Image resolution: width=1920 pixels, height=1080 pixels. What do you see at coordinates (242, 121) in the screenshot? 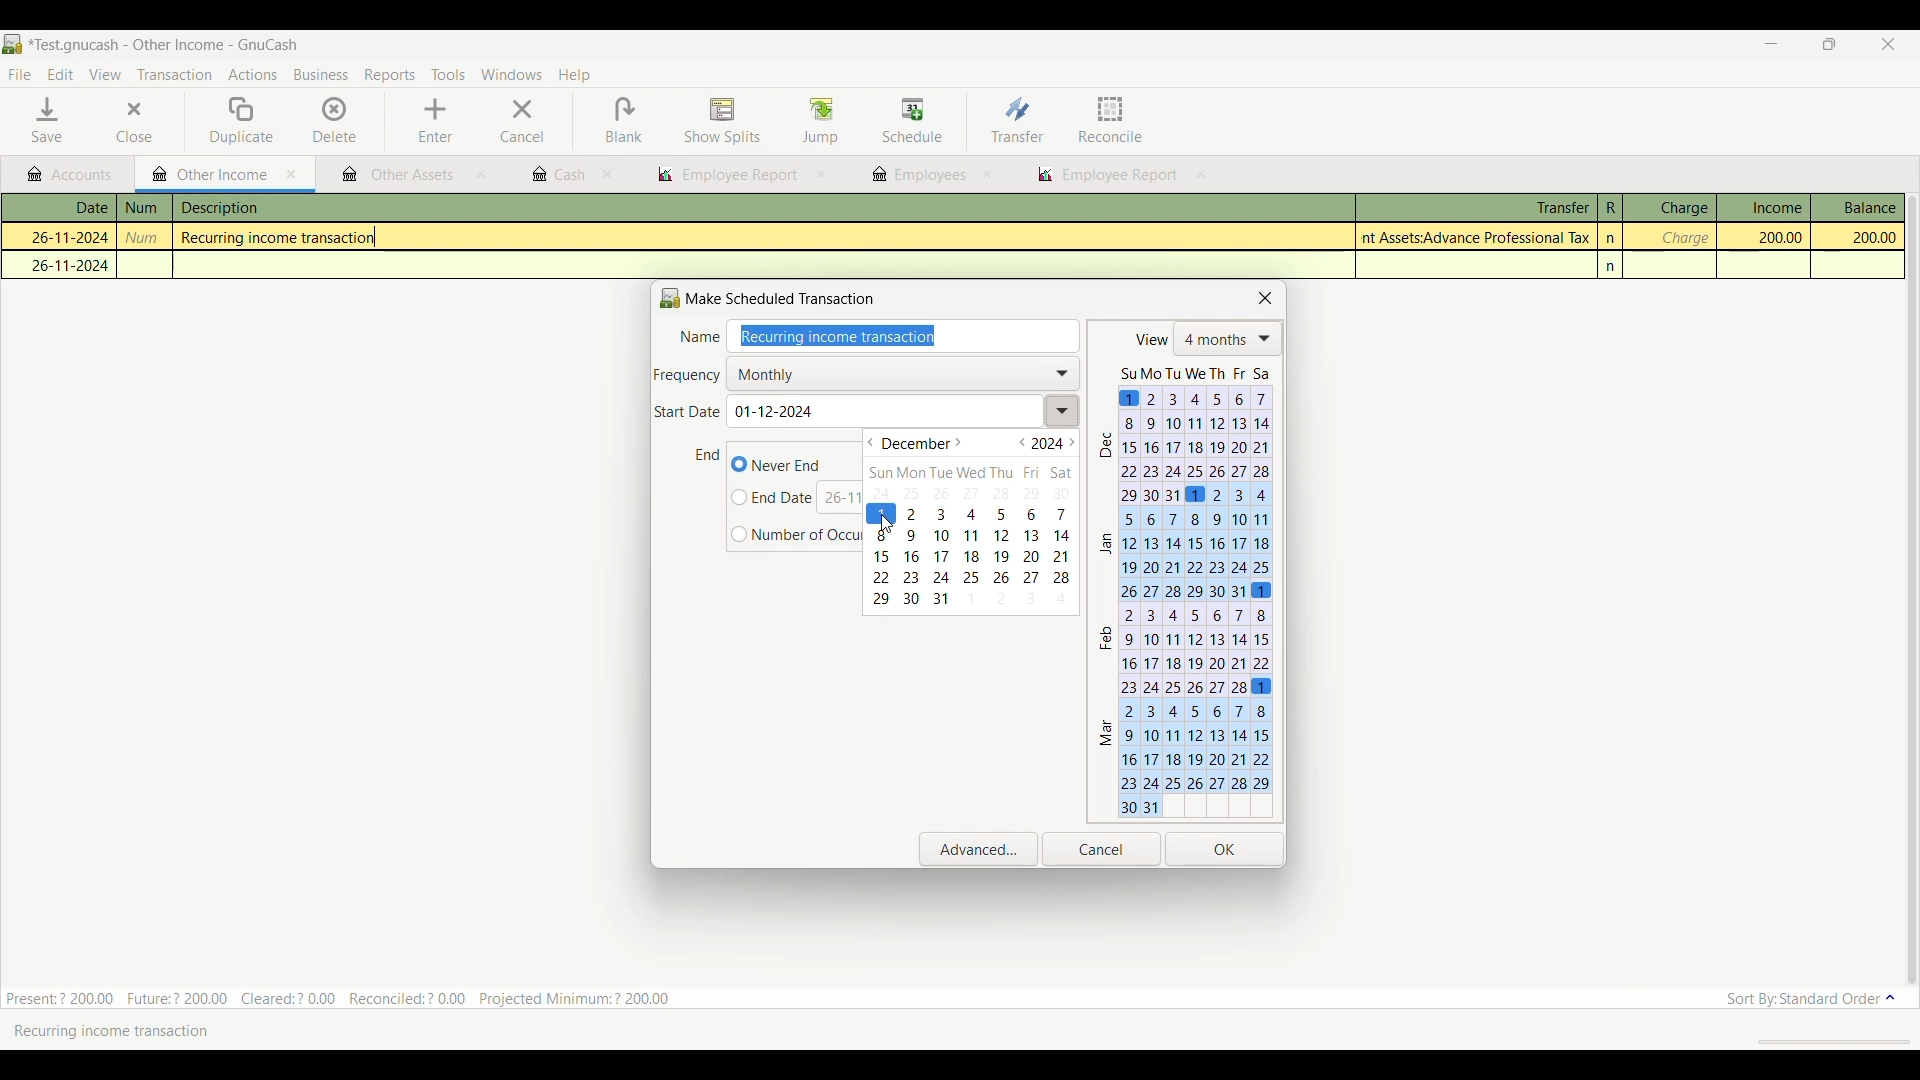
I see `Duplicate` at bounding box center [242, 121].